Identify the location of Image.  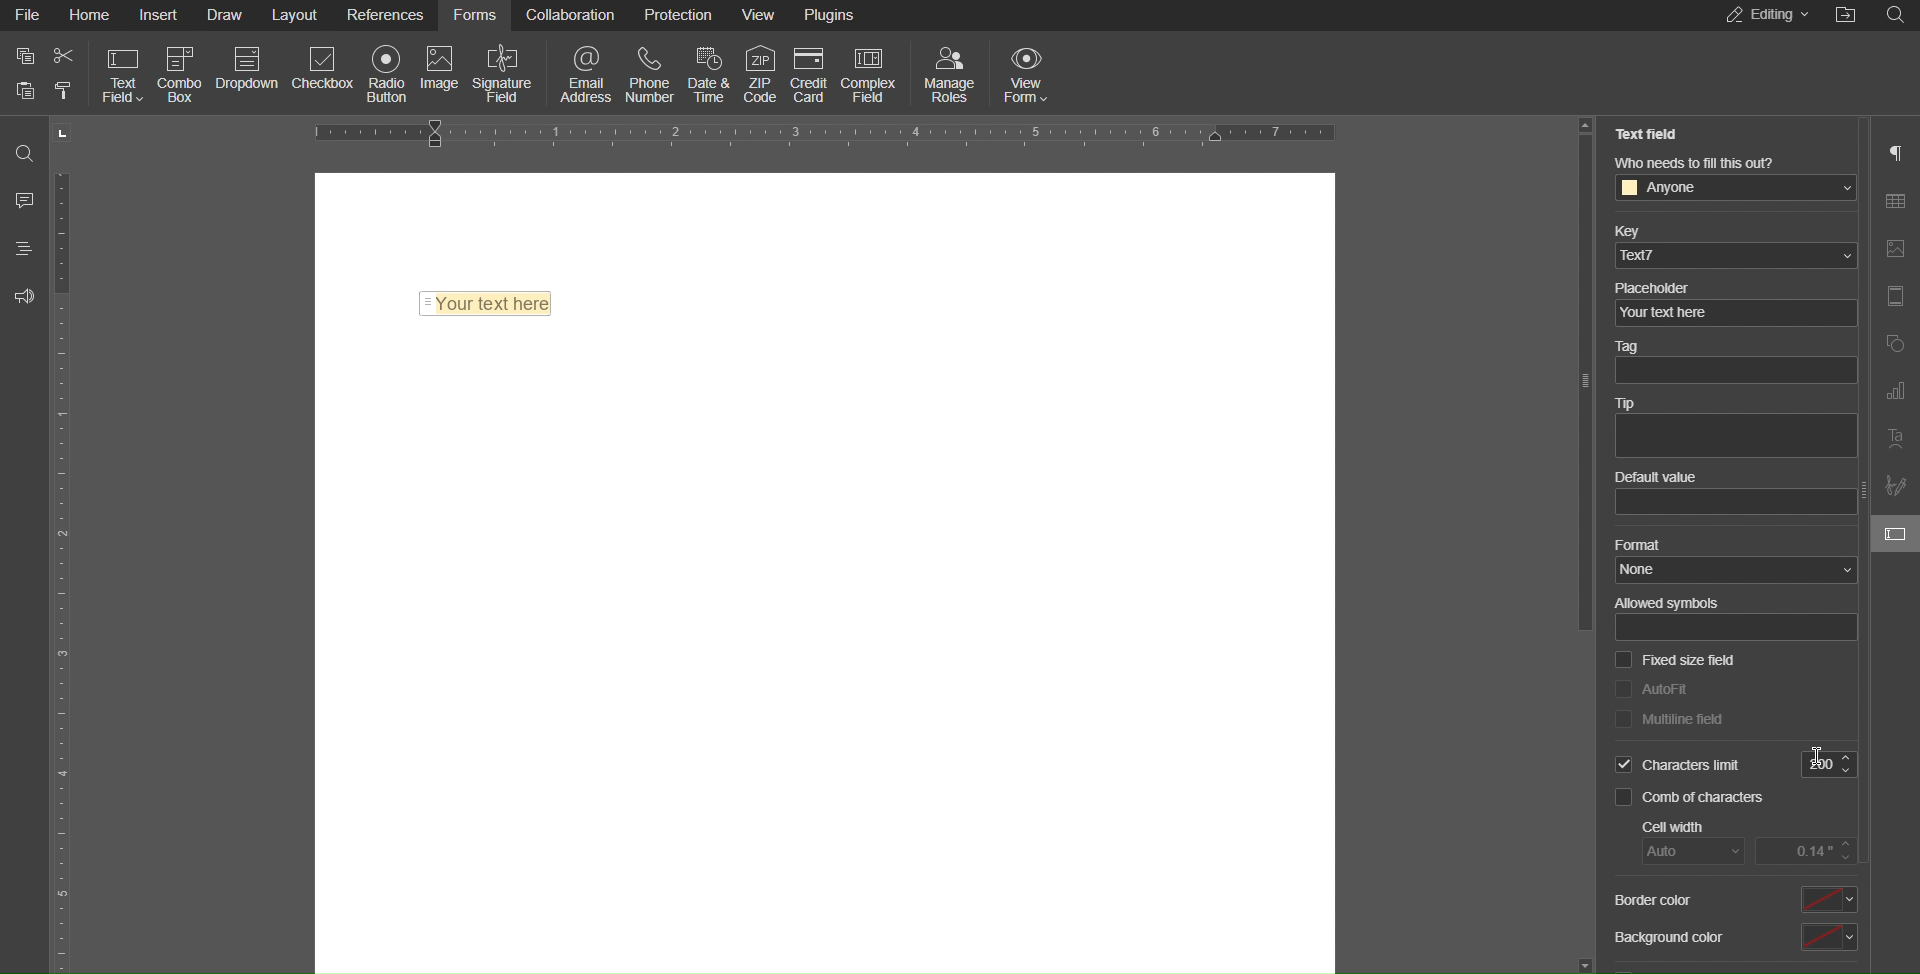
(447, 72).